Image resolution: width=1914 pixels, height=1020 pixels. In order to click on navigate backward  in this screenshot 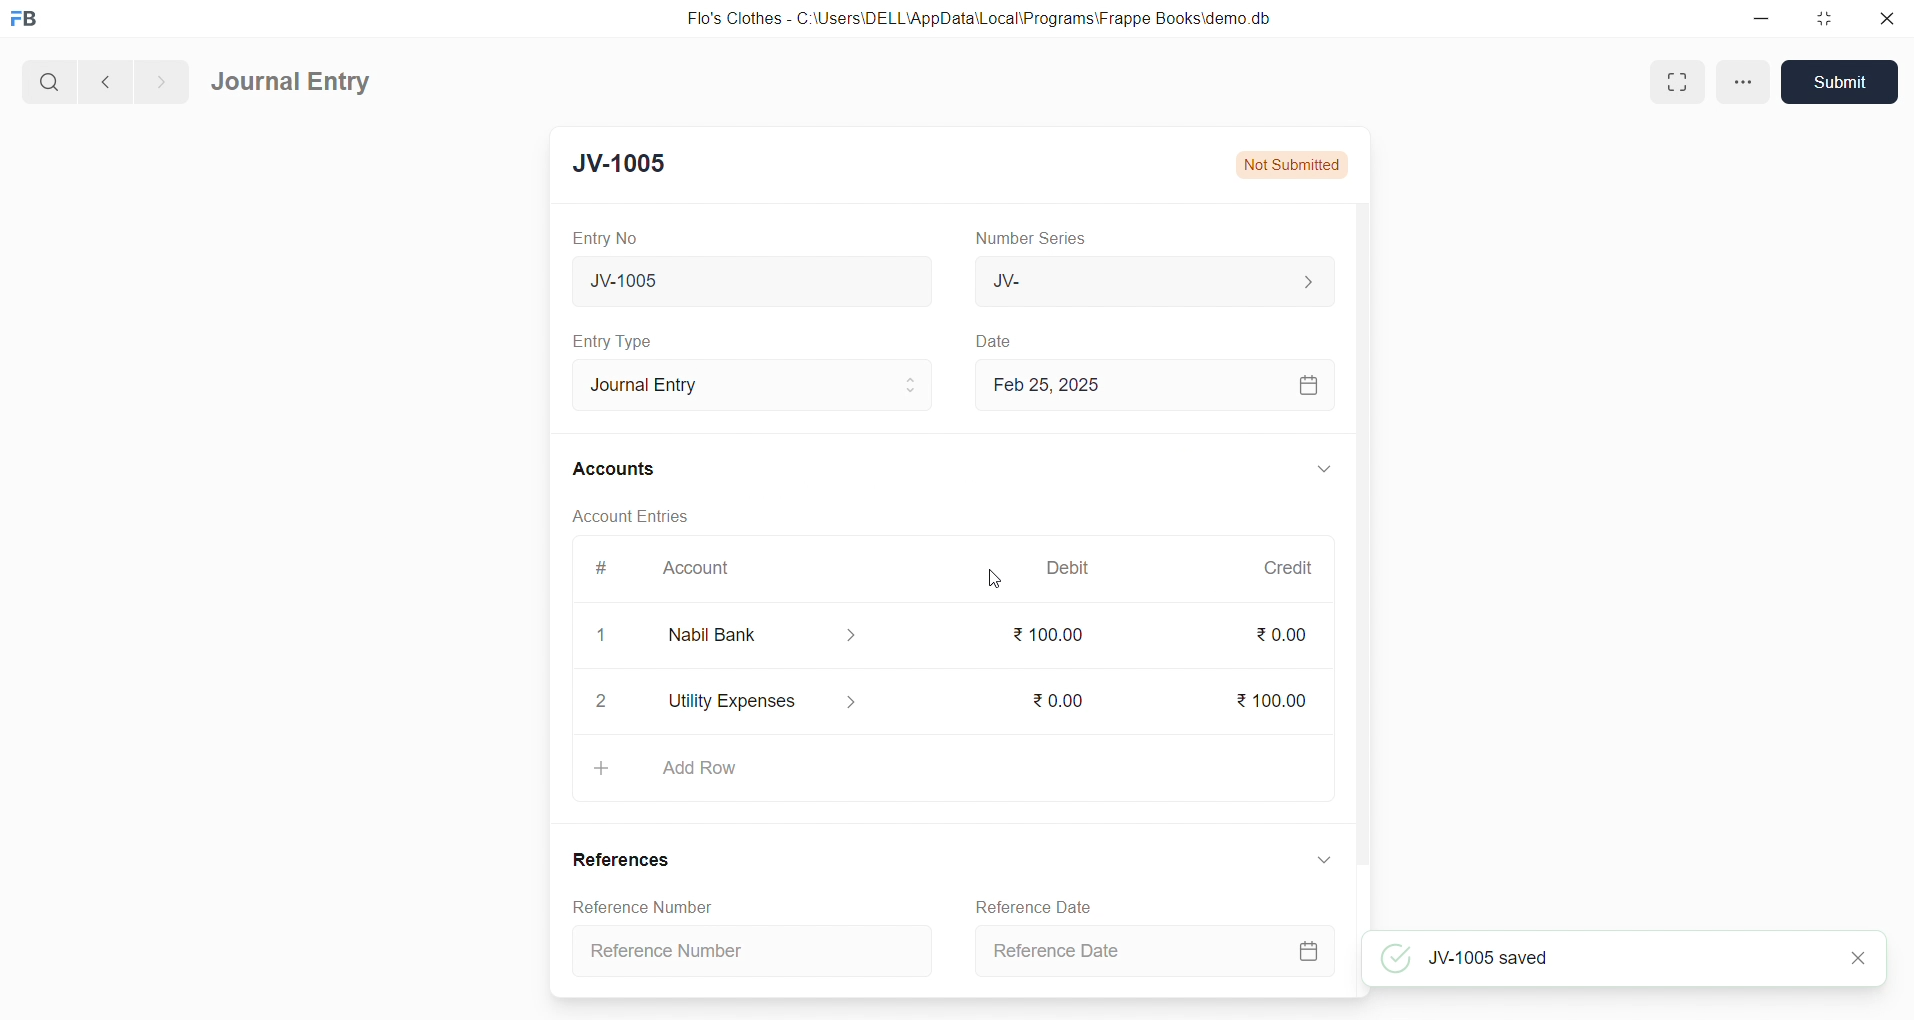, I will do `click(103, 79)`.